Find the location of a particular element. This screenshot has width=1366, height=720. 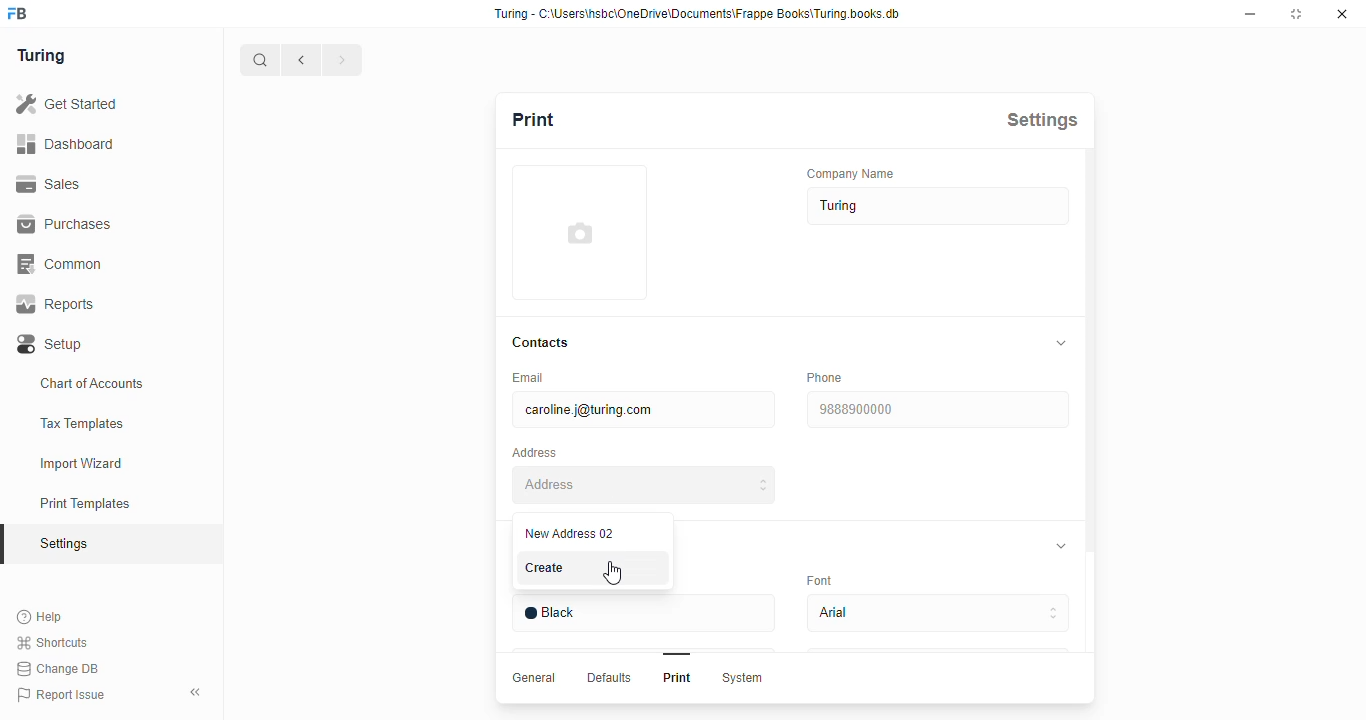

toggle maximize is located at coordinates (1295, 13).